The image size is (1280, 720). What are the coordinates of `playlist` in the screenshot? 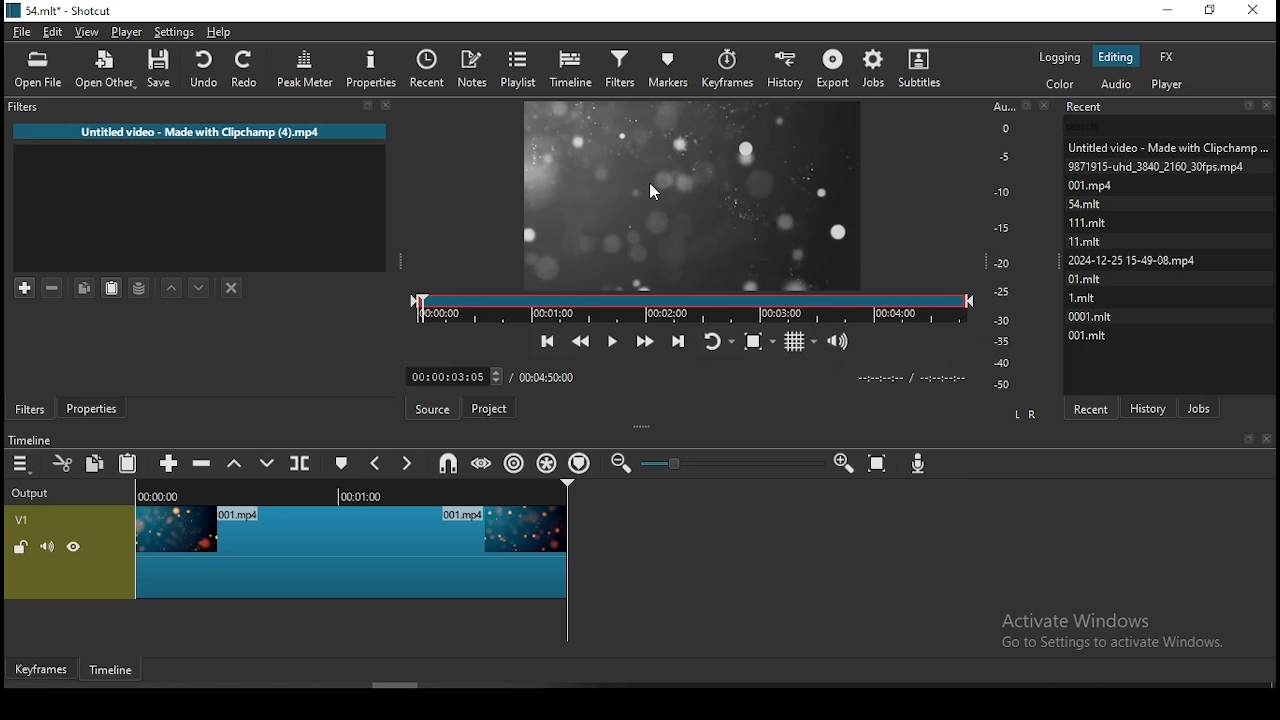 It's located at (518, 70).